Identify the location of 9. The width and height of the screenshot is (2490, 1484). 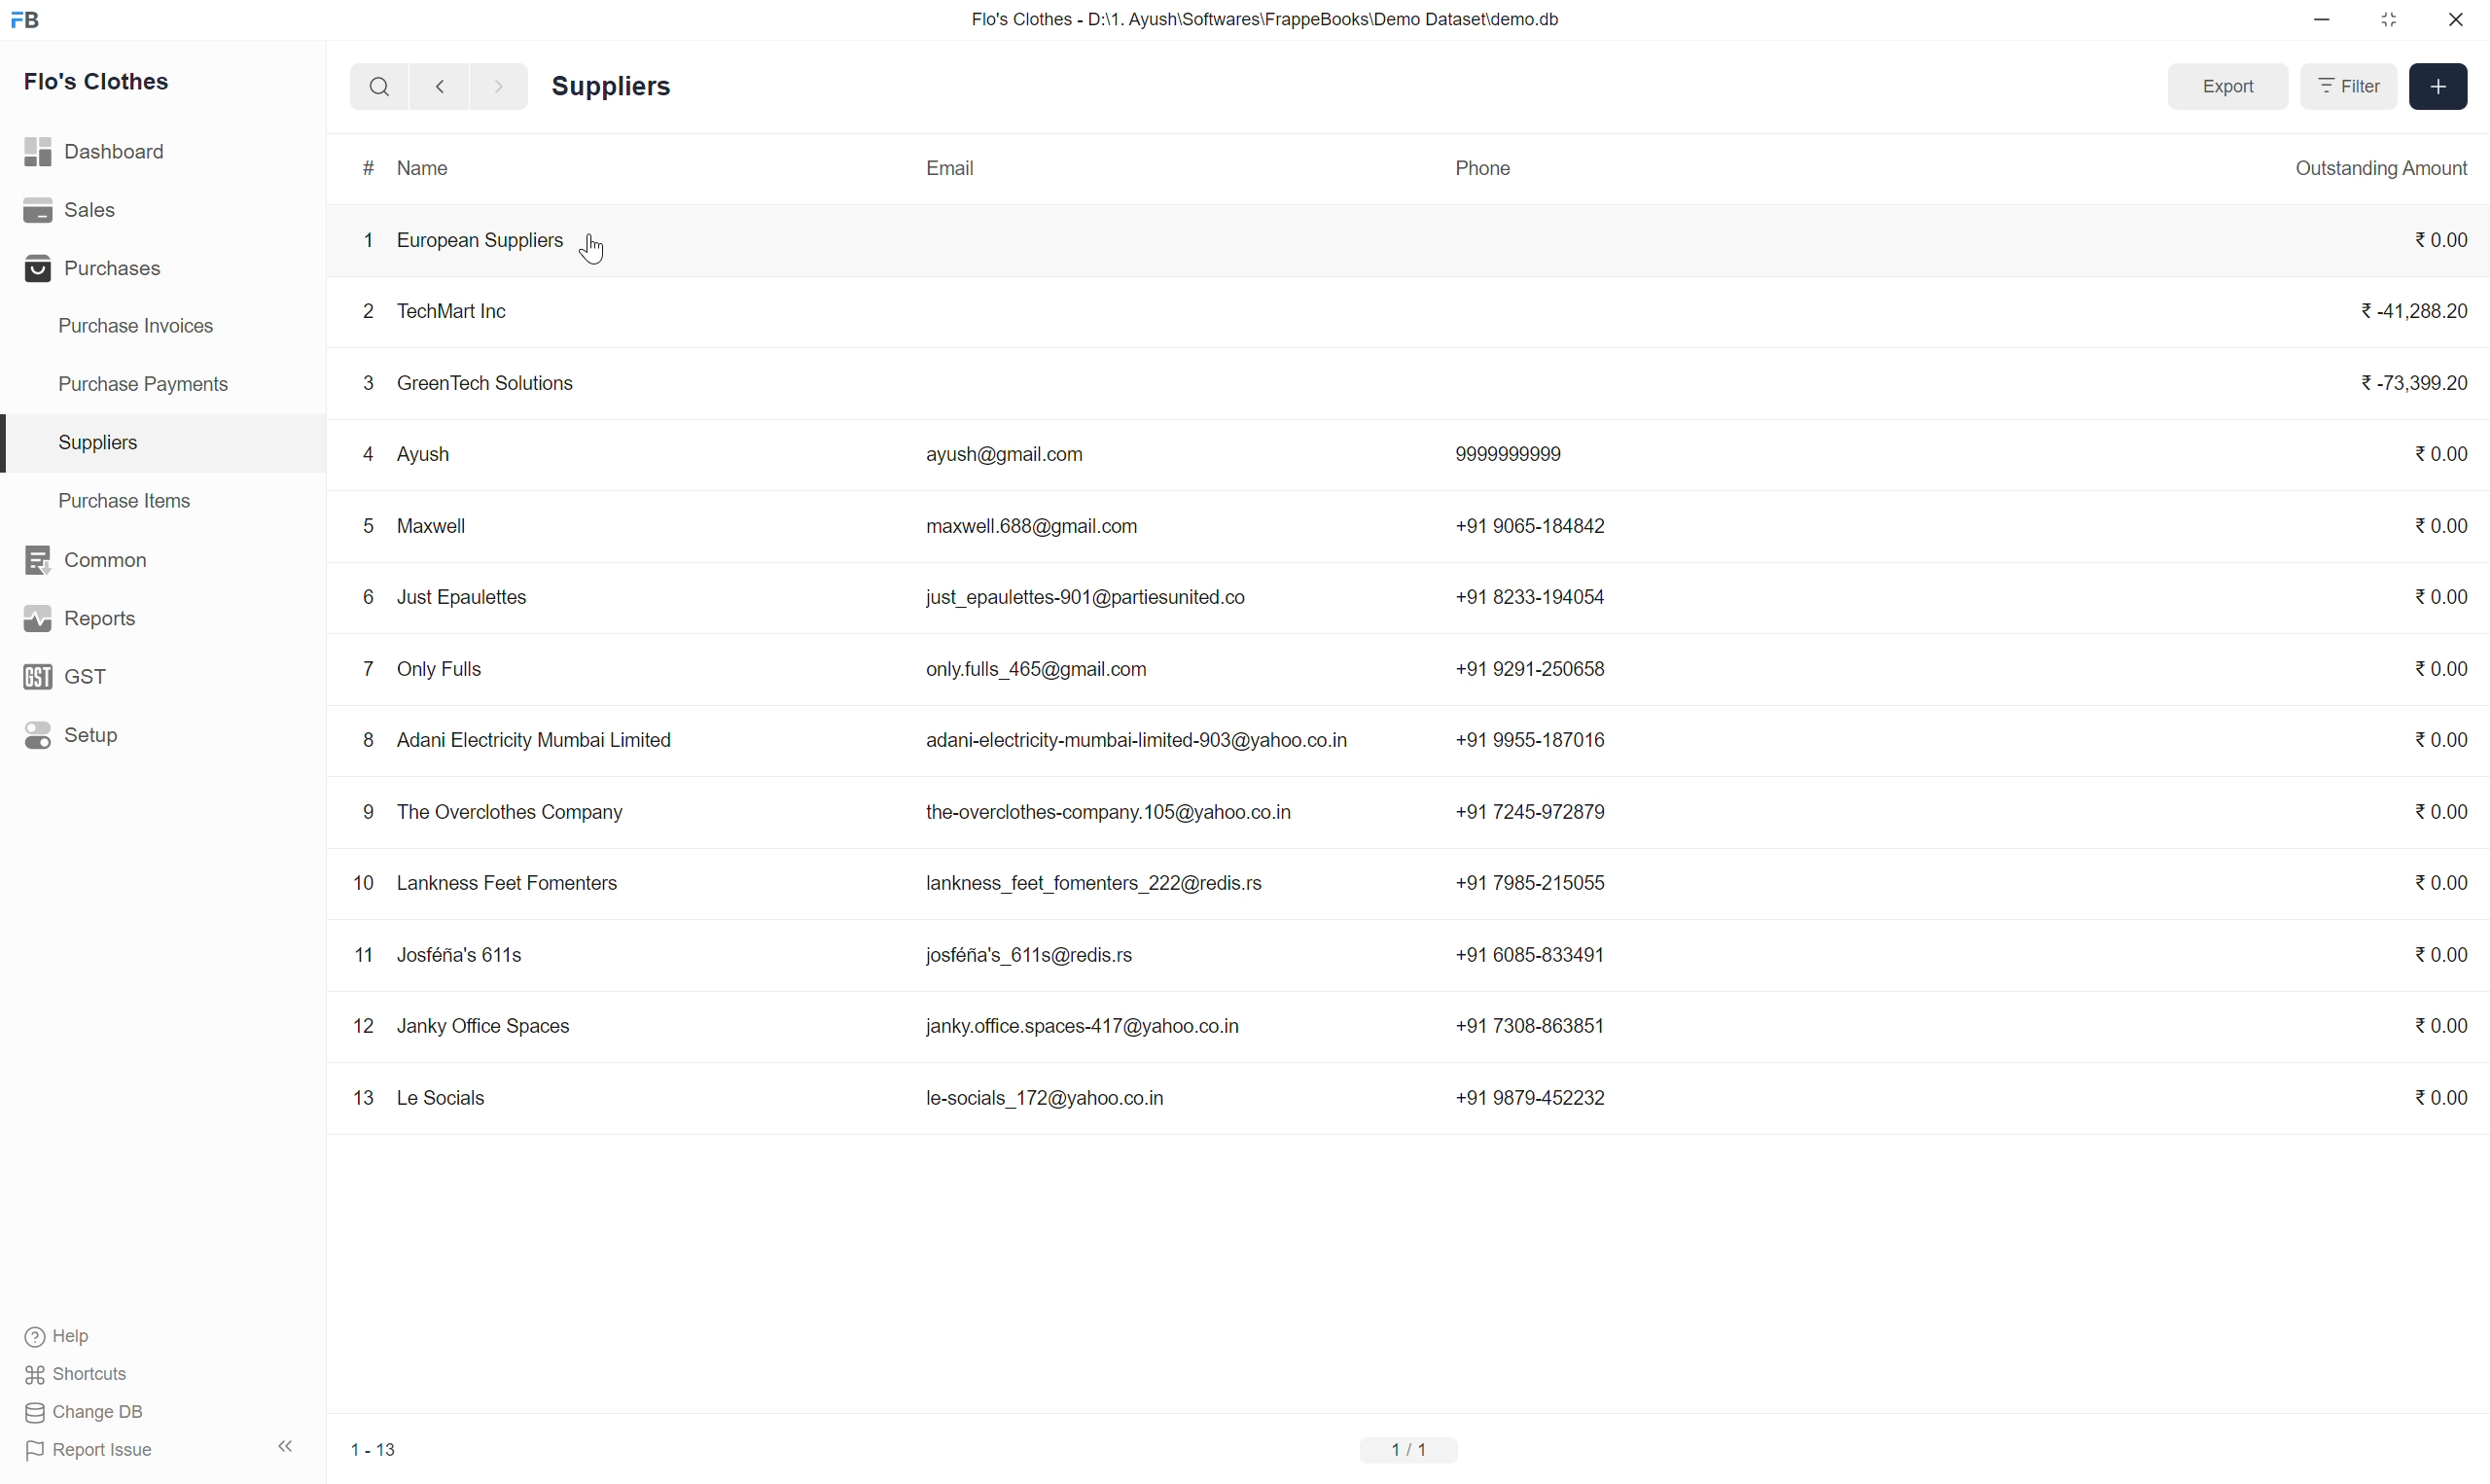
(357, 811).